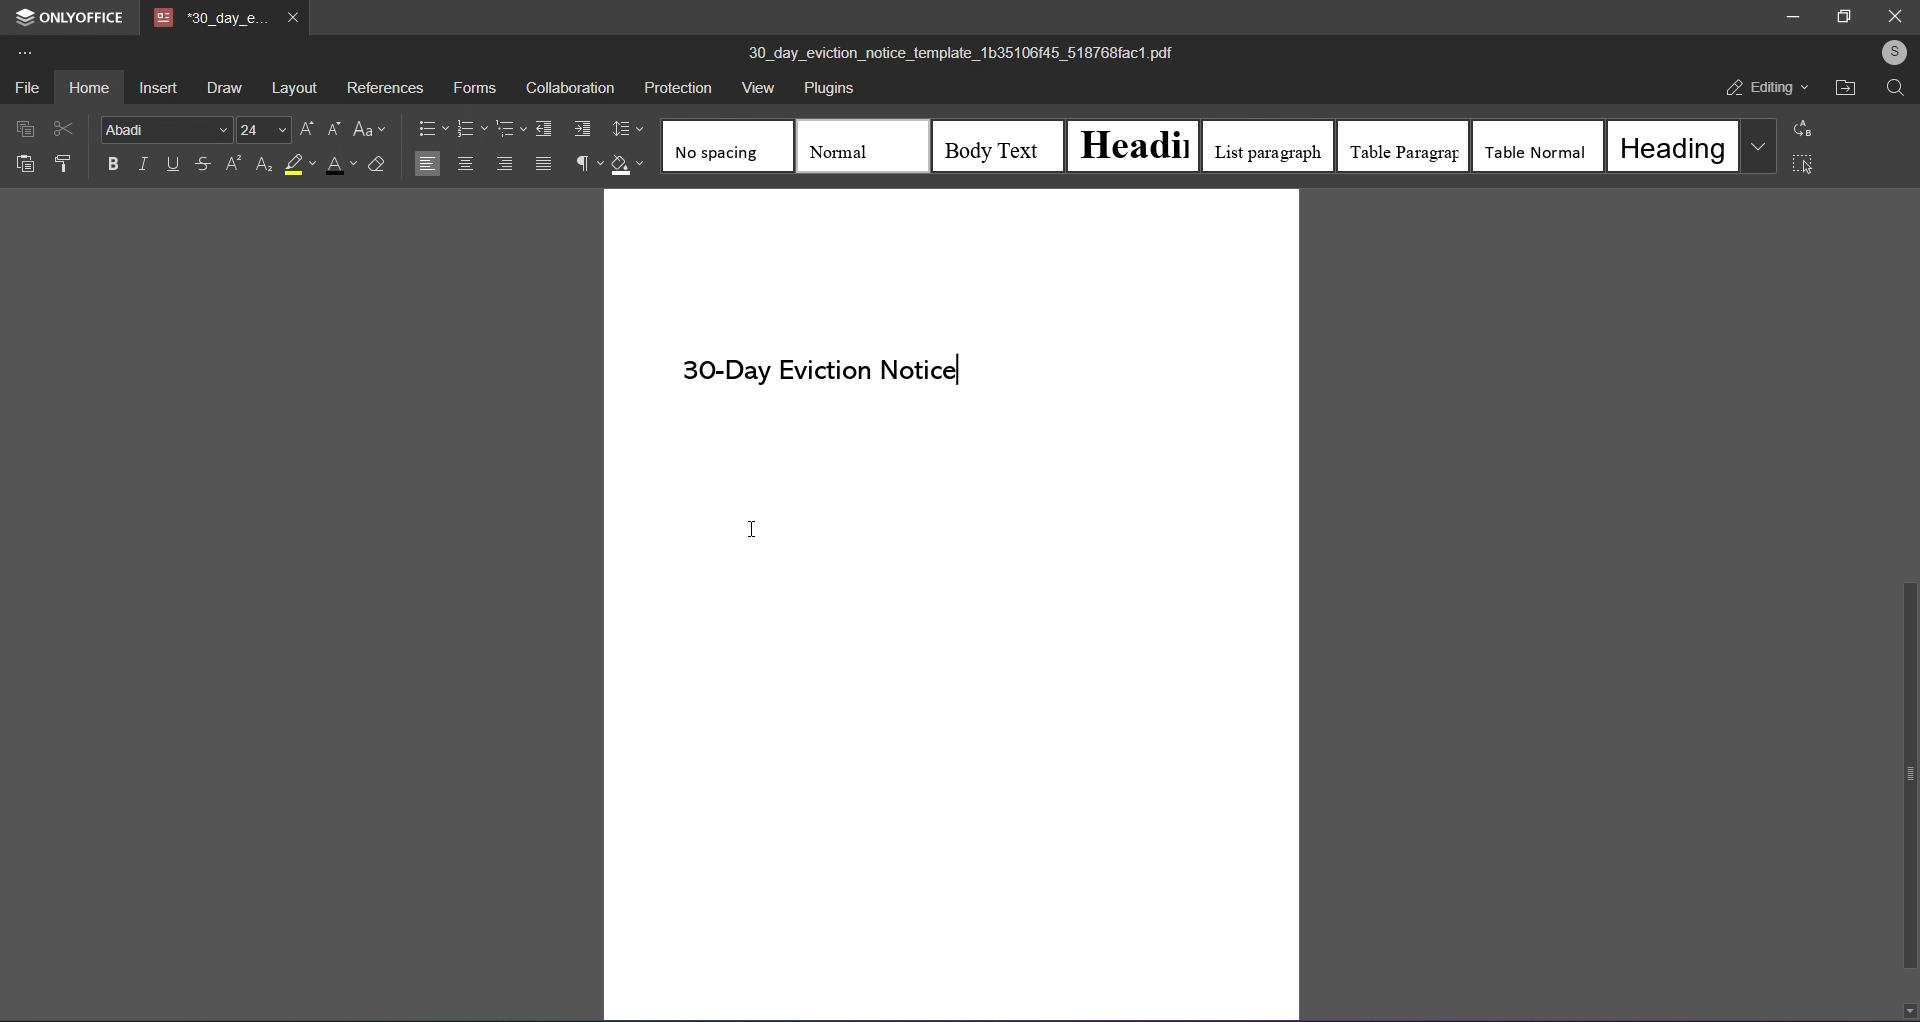 This screenshot has width=1920, height=1022. I want to click on replace, so click(1808, 128).